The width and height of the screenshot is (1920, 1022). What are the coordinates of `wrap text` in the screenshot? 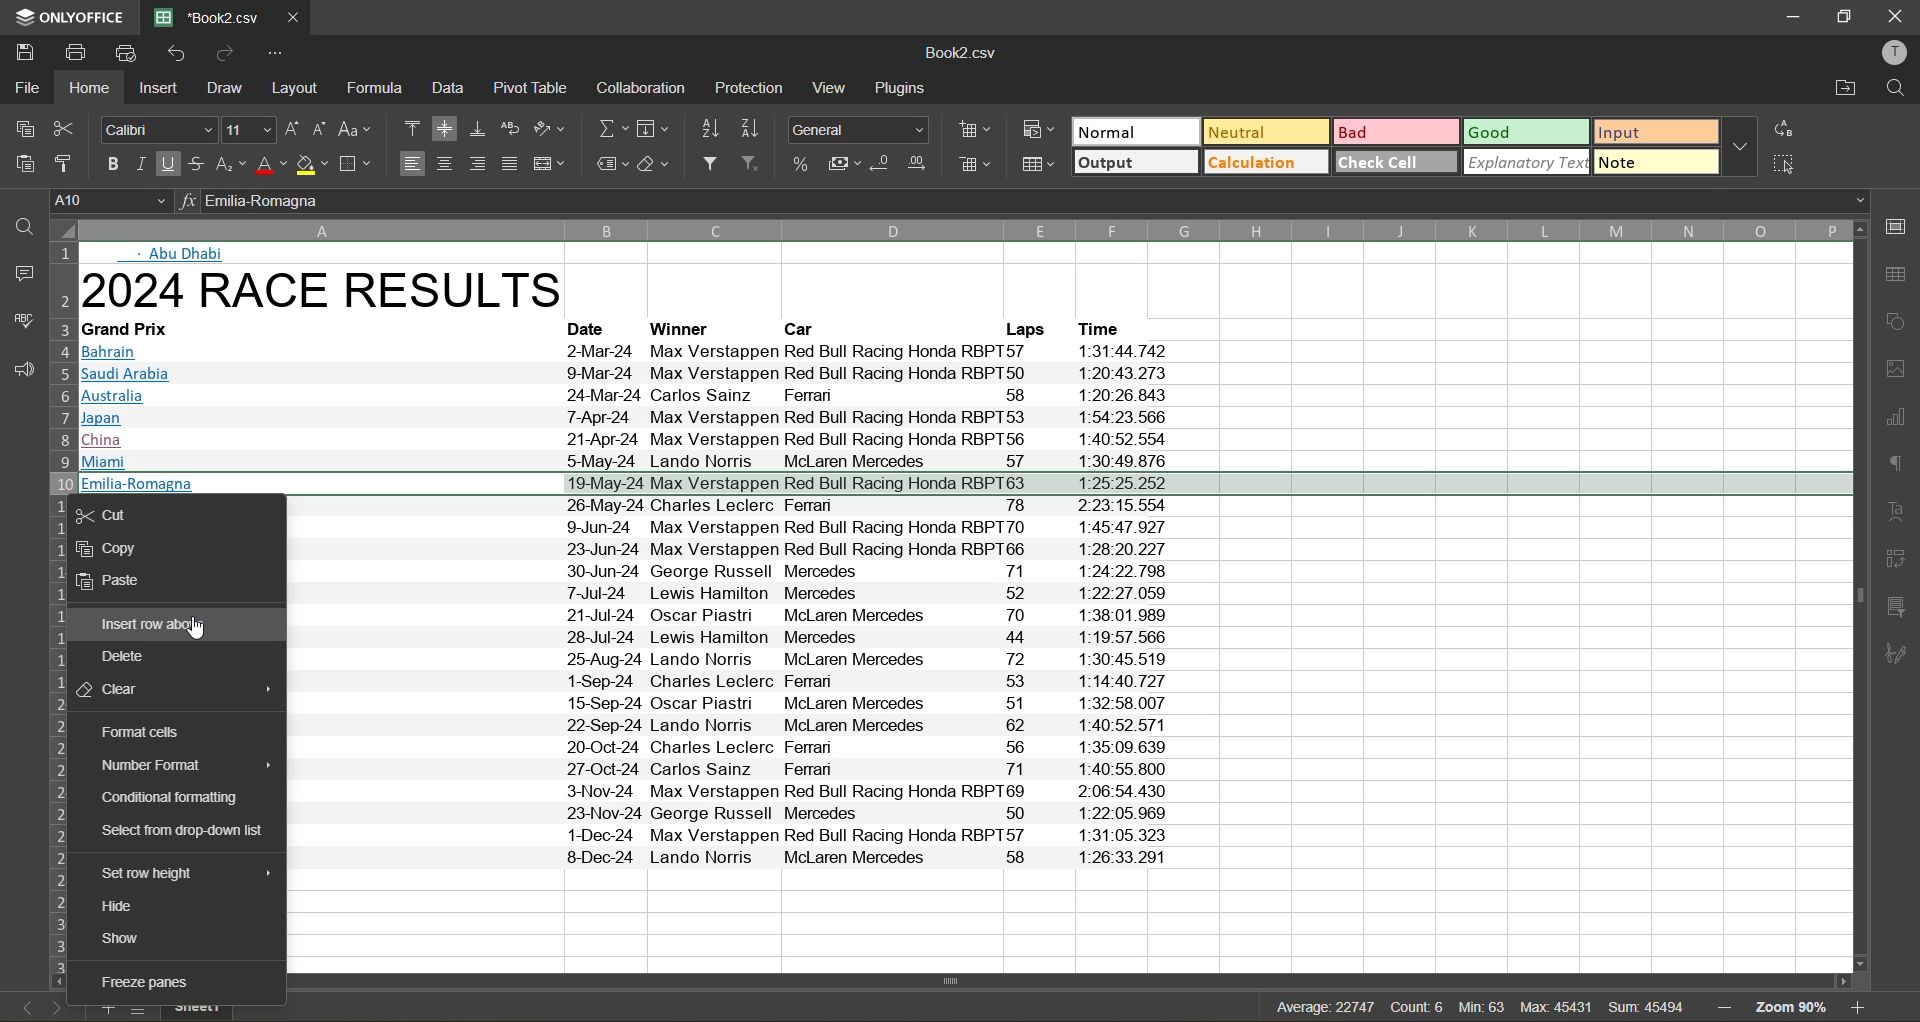 It's located at (510, 128).